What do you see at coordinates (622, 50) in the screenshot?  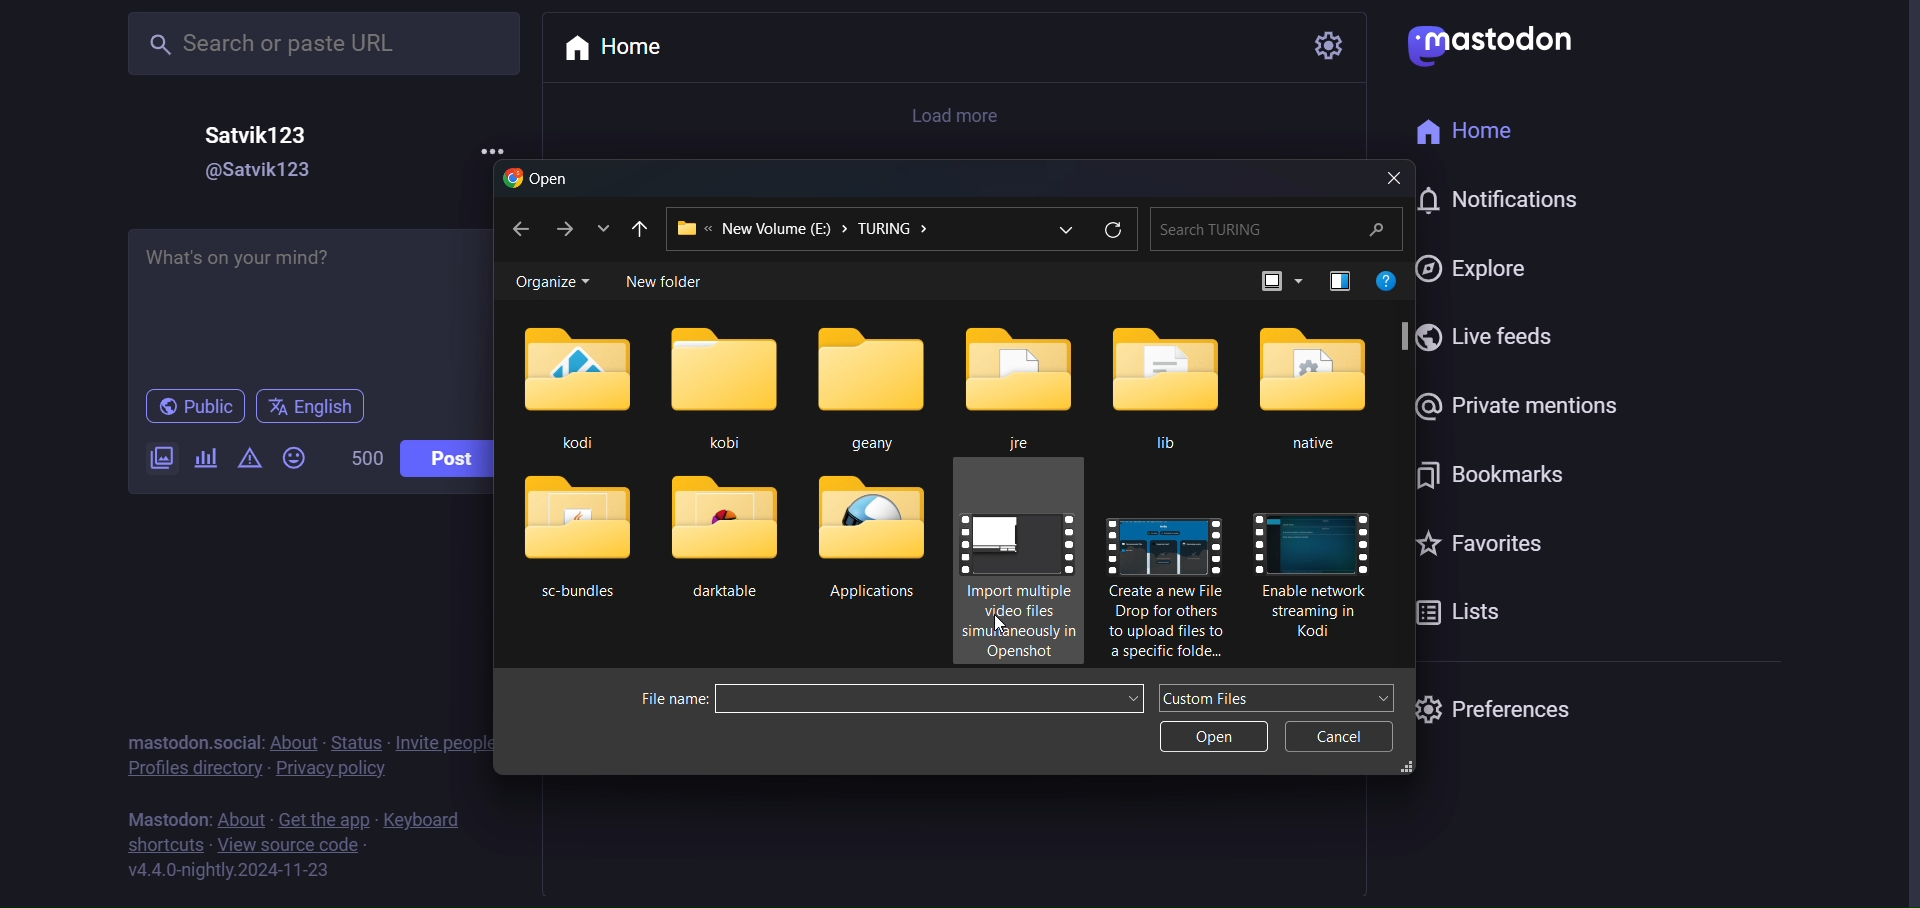 I see `home` at bounding box center [622, 50].